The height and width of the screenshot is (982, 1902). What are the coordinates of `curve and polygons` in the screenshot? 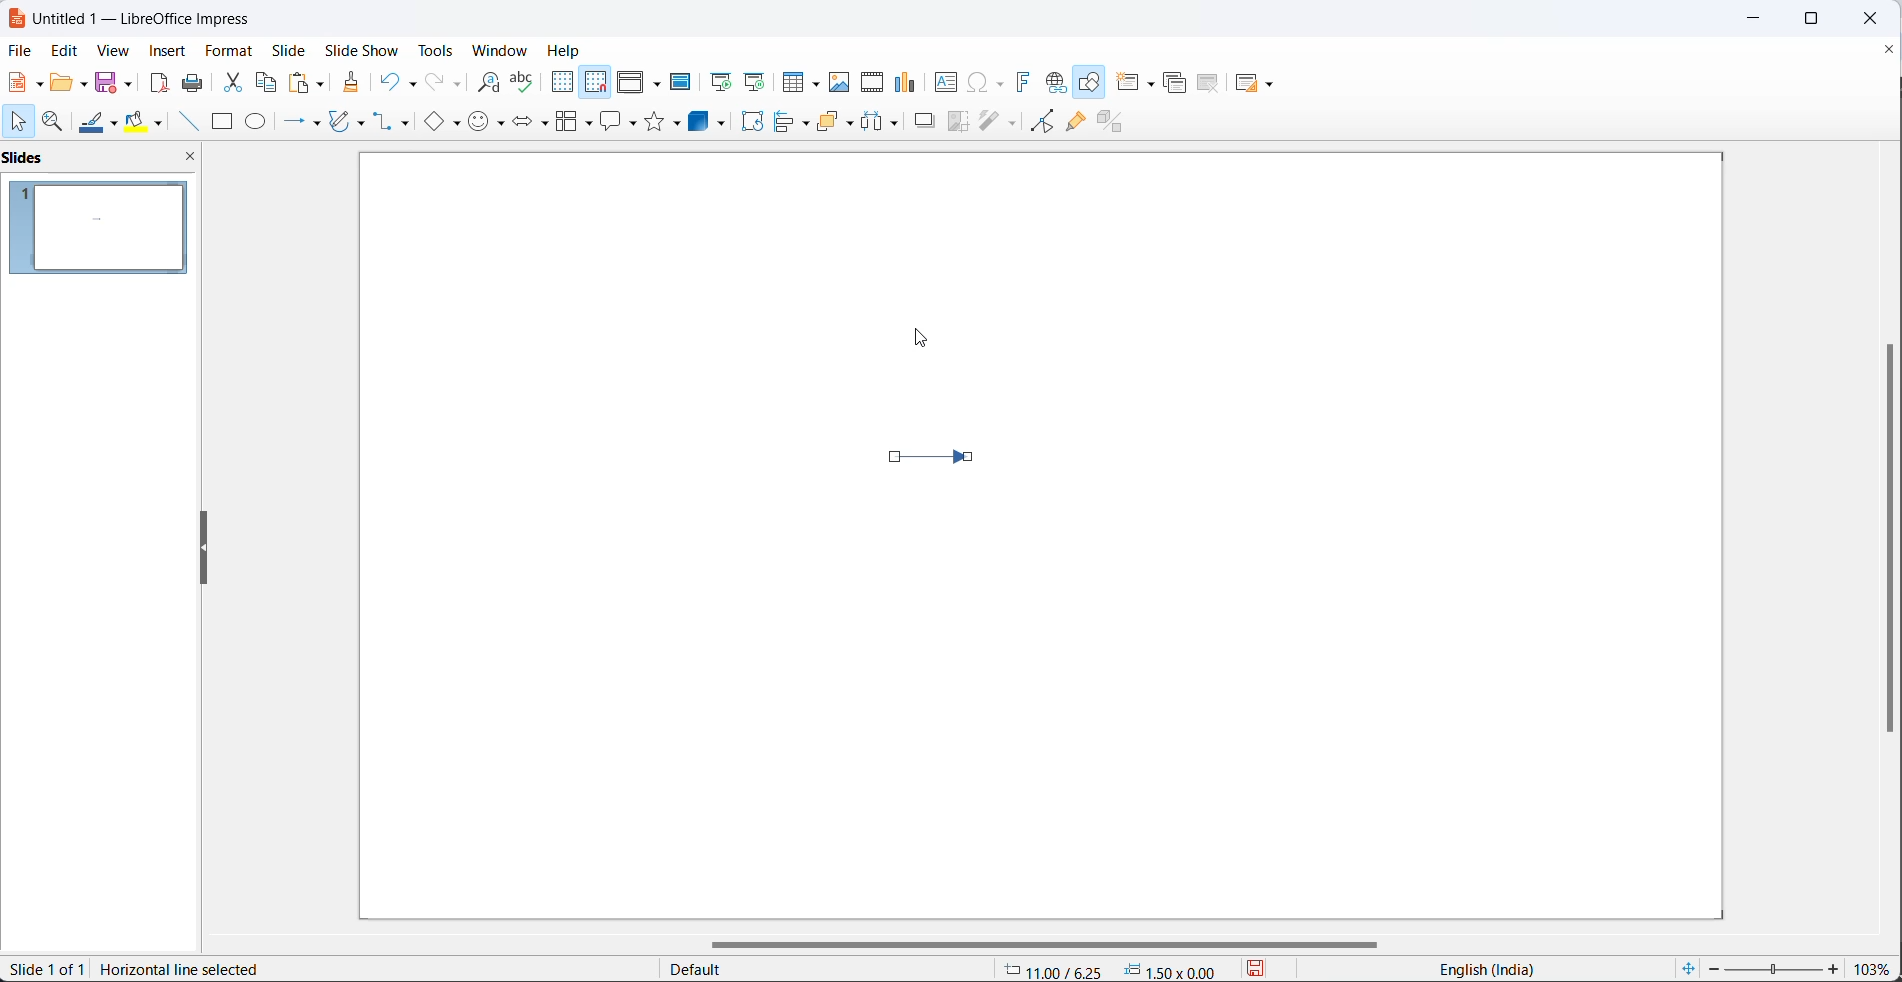 It's located at (351, 119).